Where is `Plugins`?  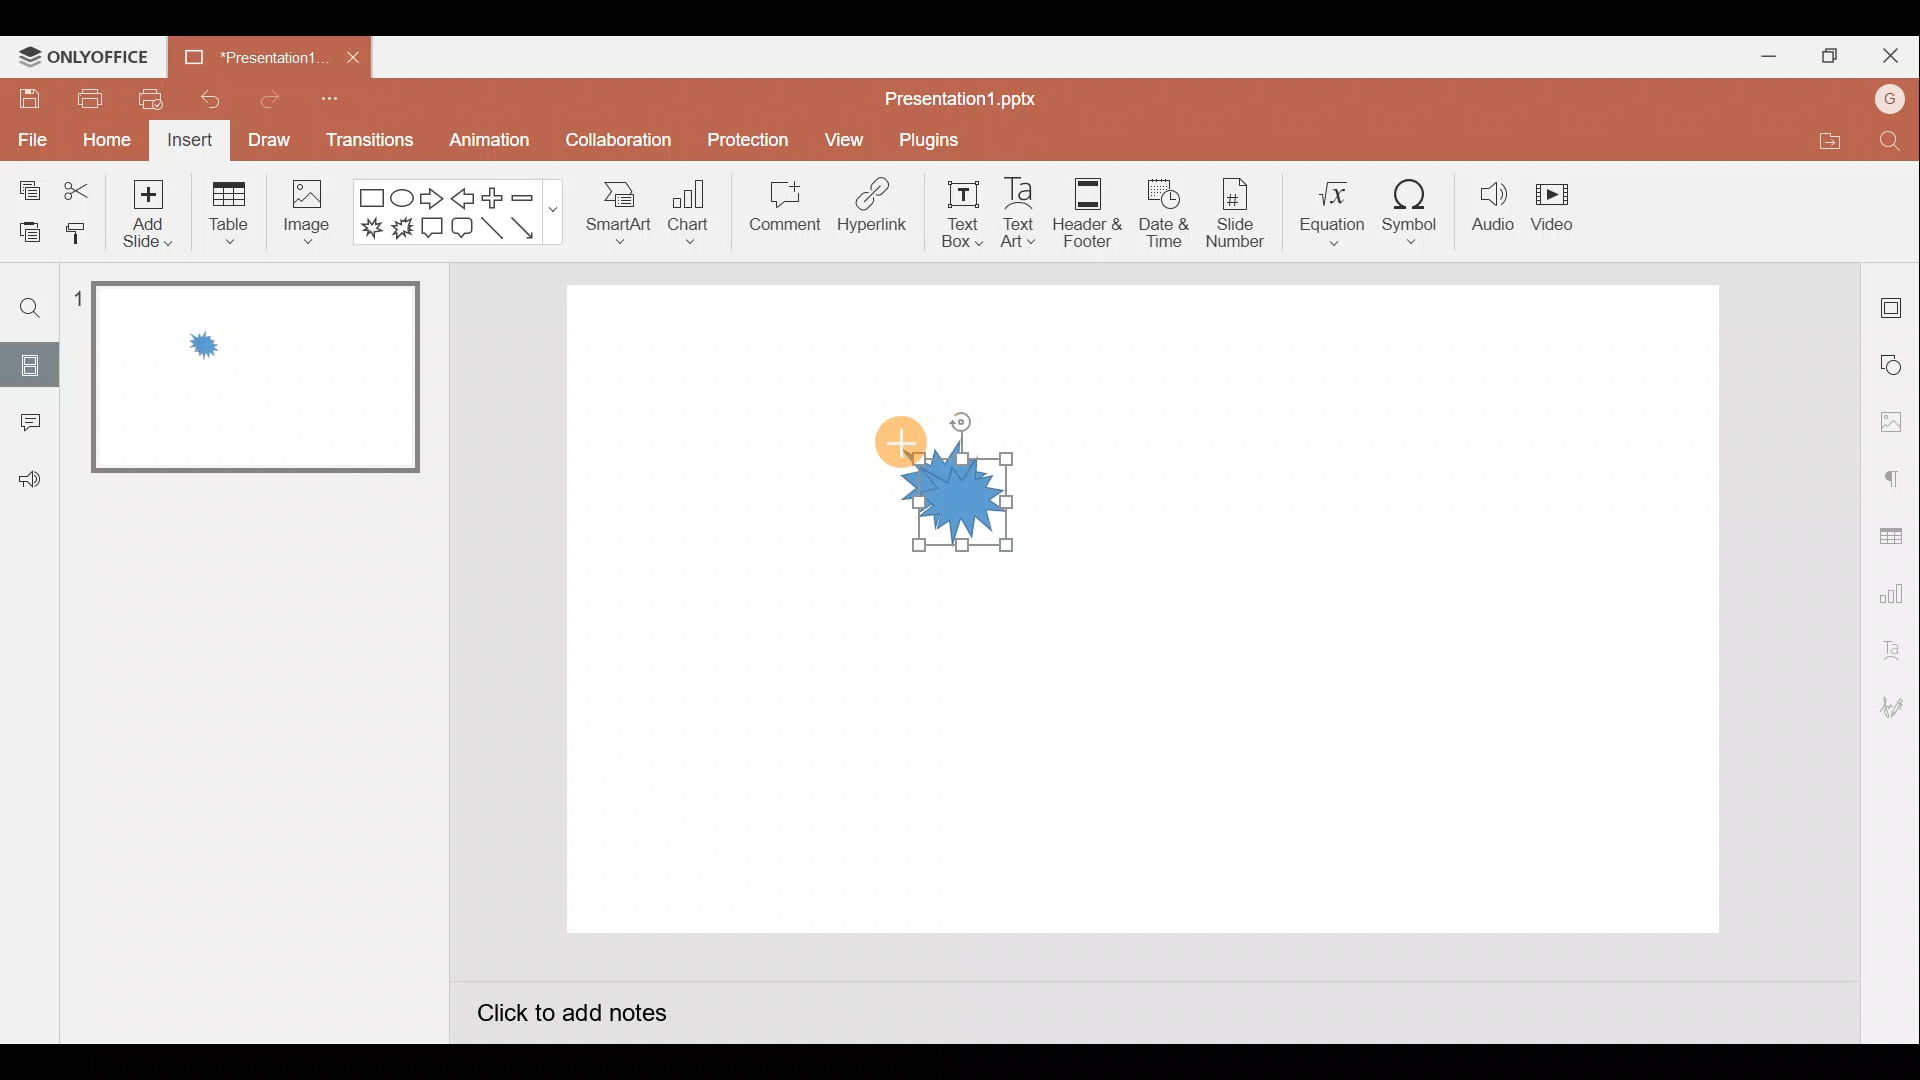
Plugins is located at coordinates (928, 136).